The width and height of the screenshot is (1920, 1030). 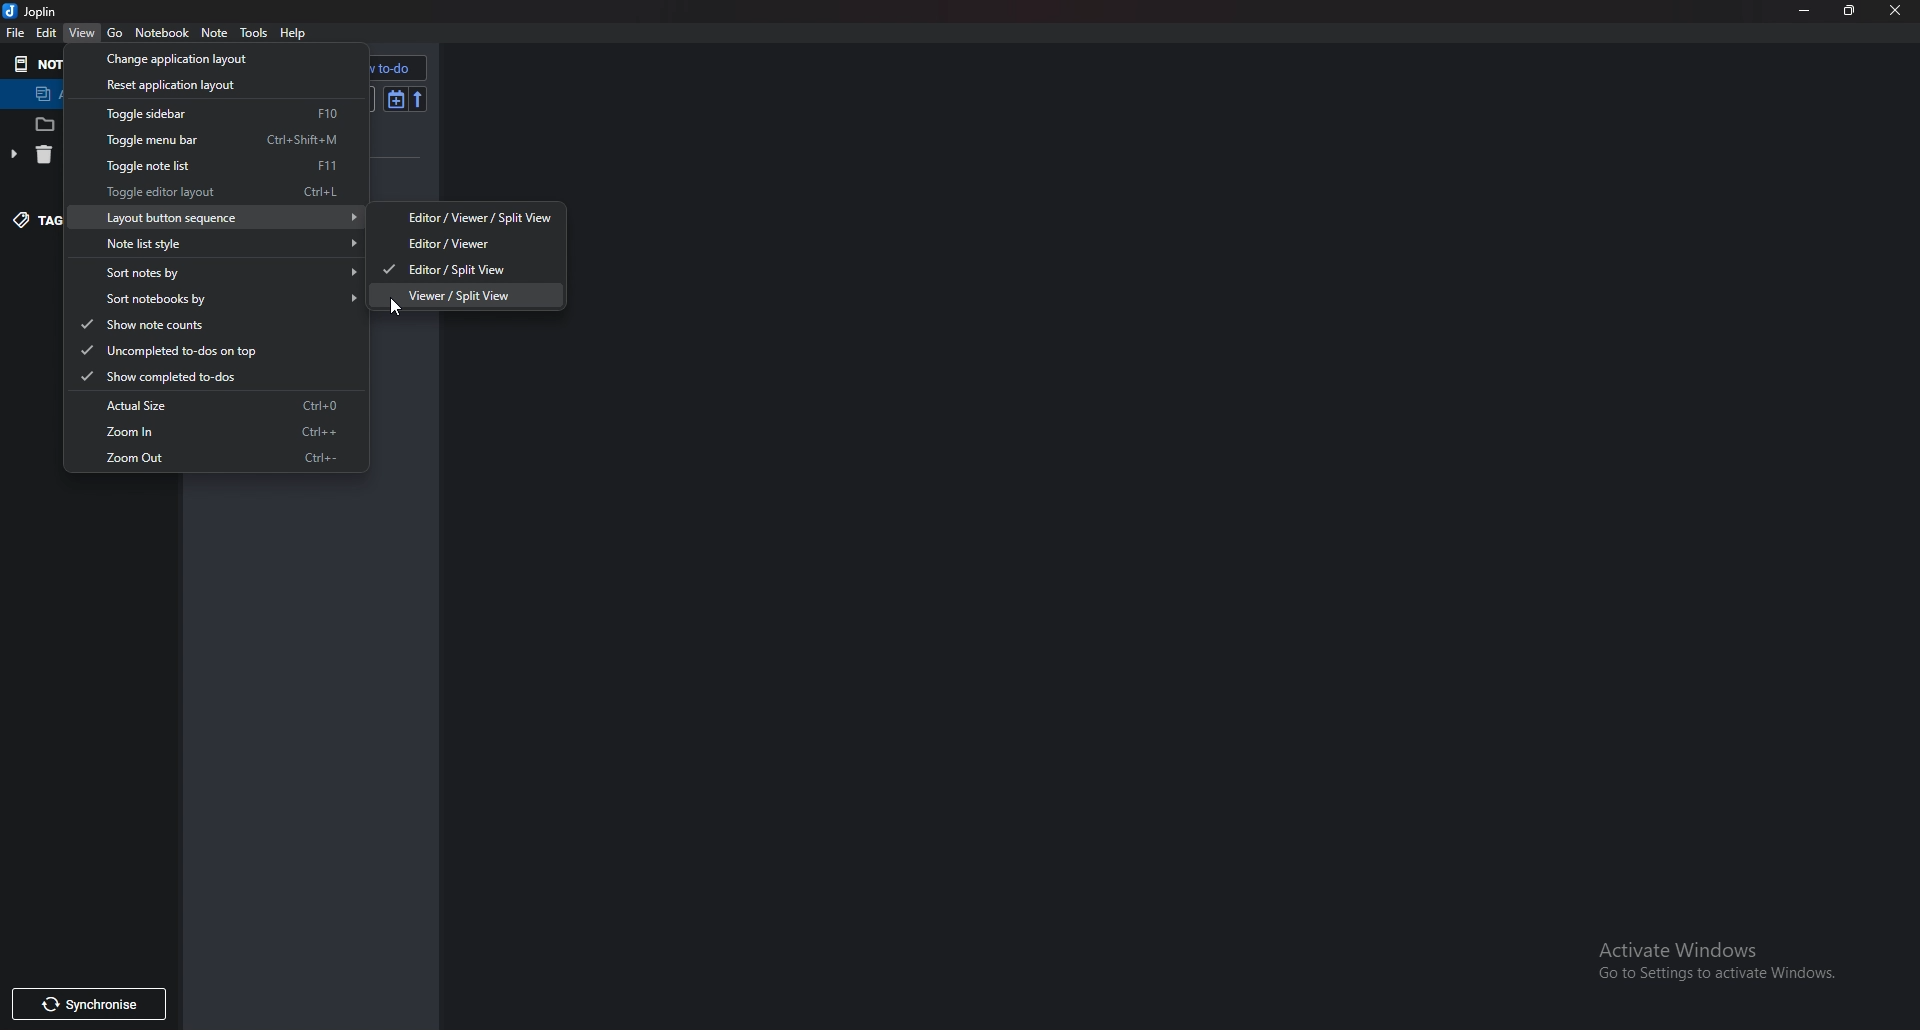 I want to click on file, so click(x=19, y=33).